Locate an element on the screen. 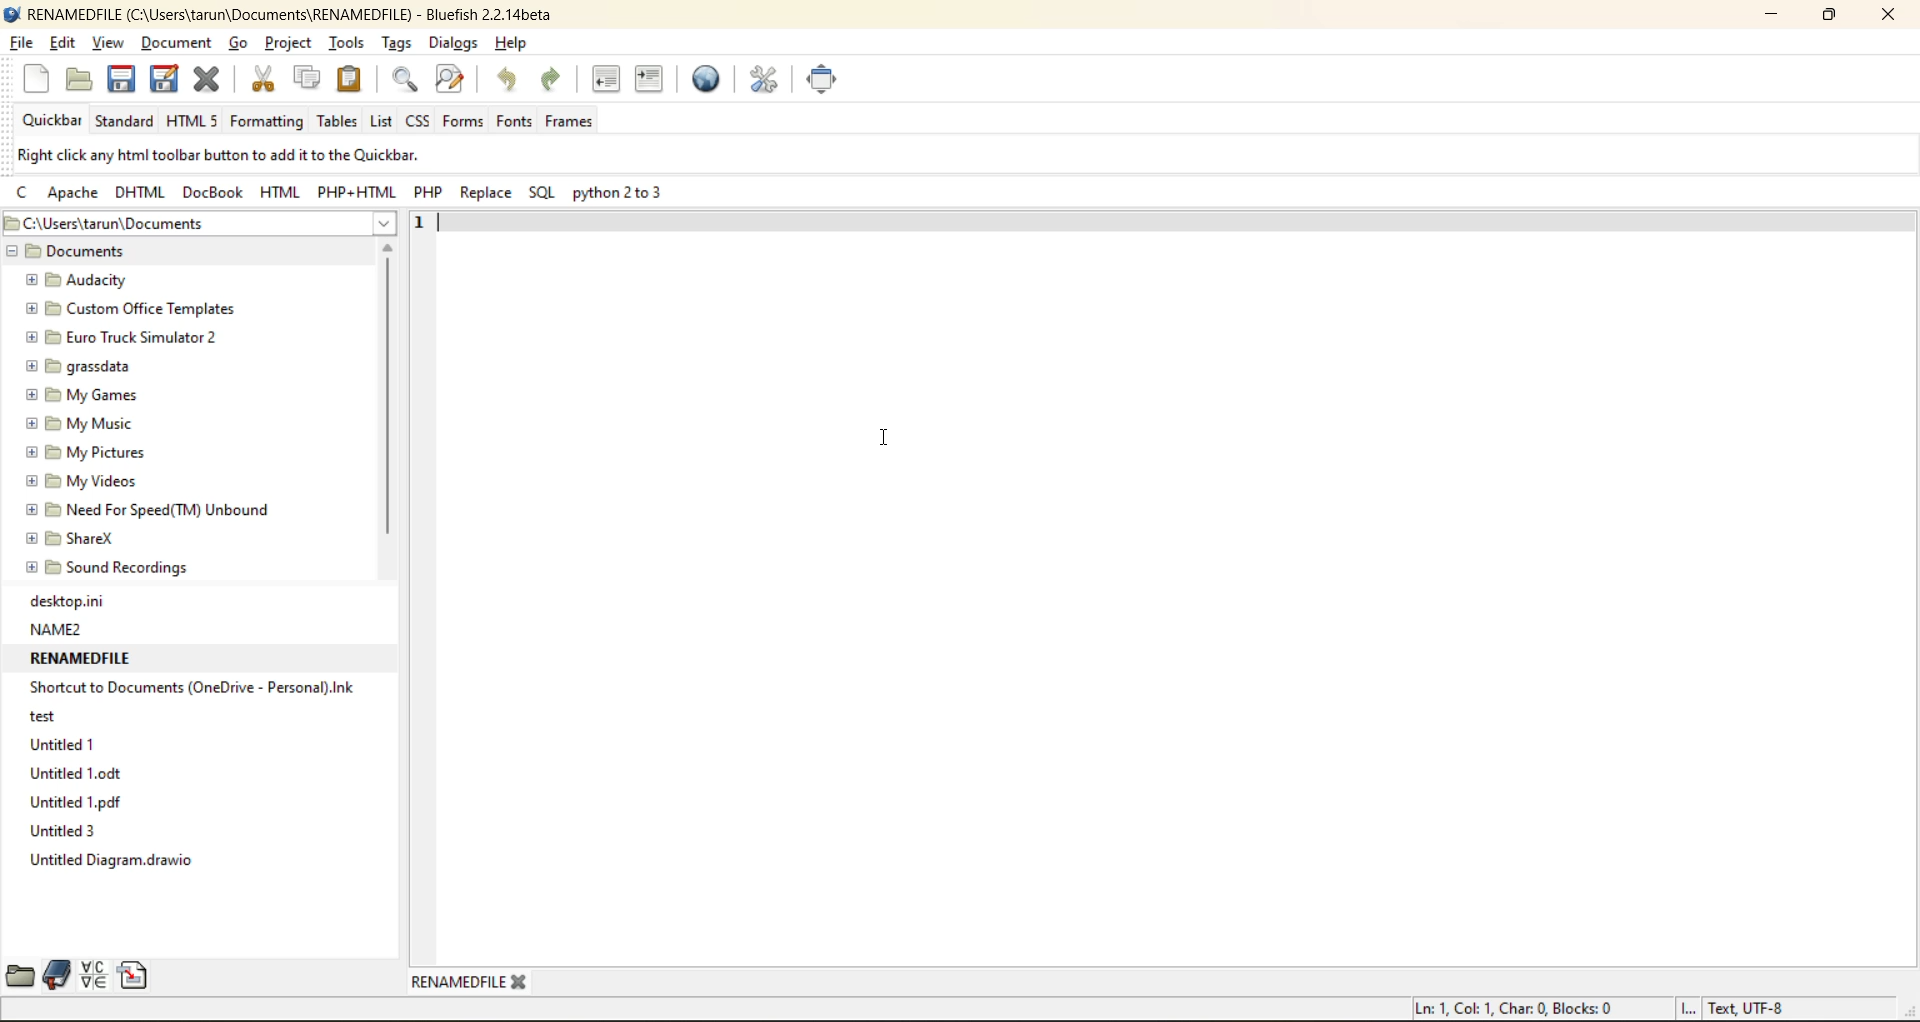 This screenshot has width=1920, height=1022. Audacity is located at coordinates (80, 279).